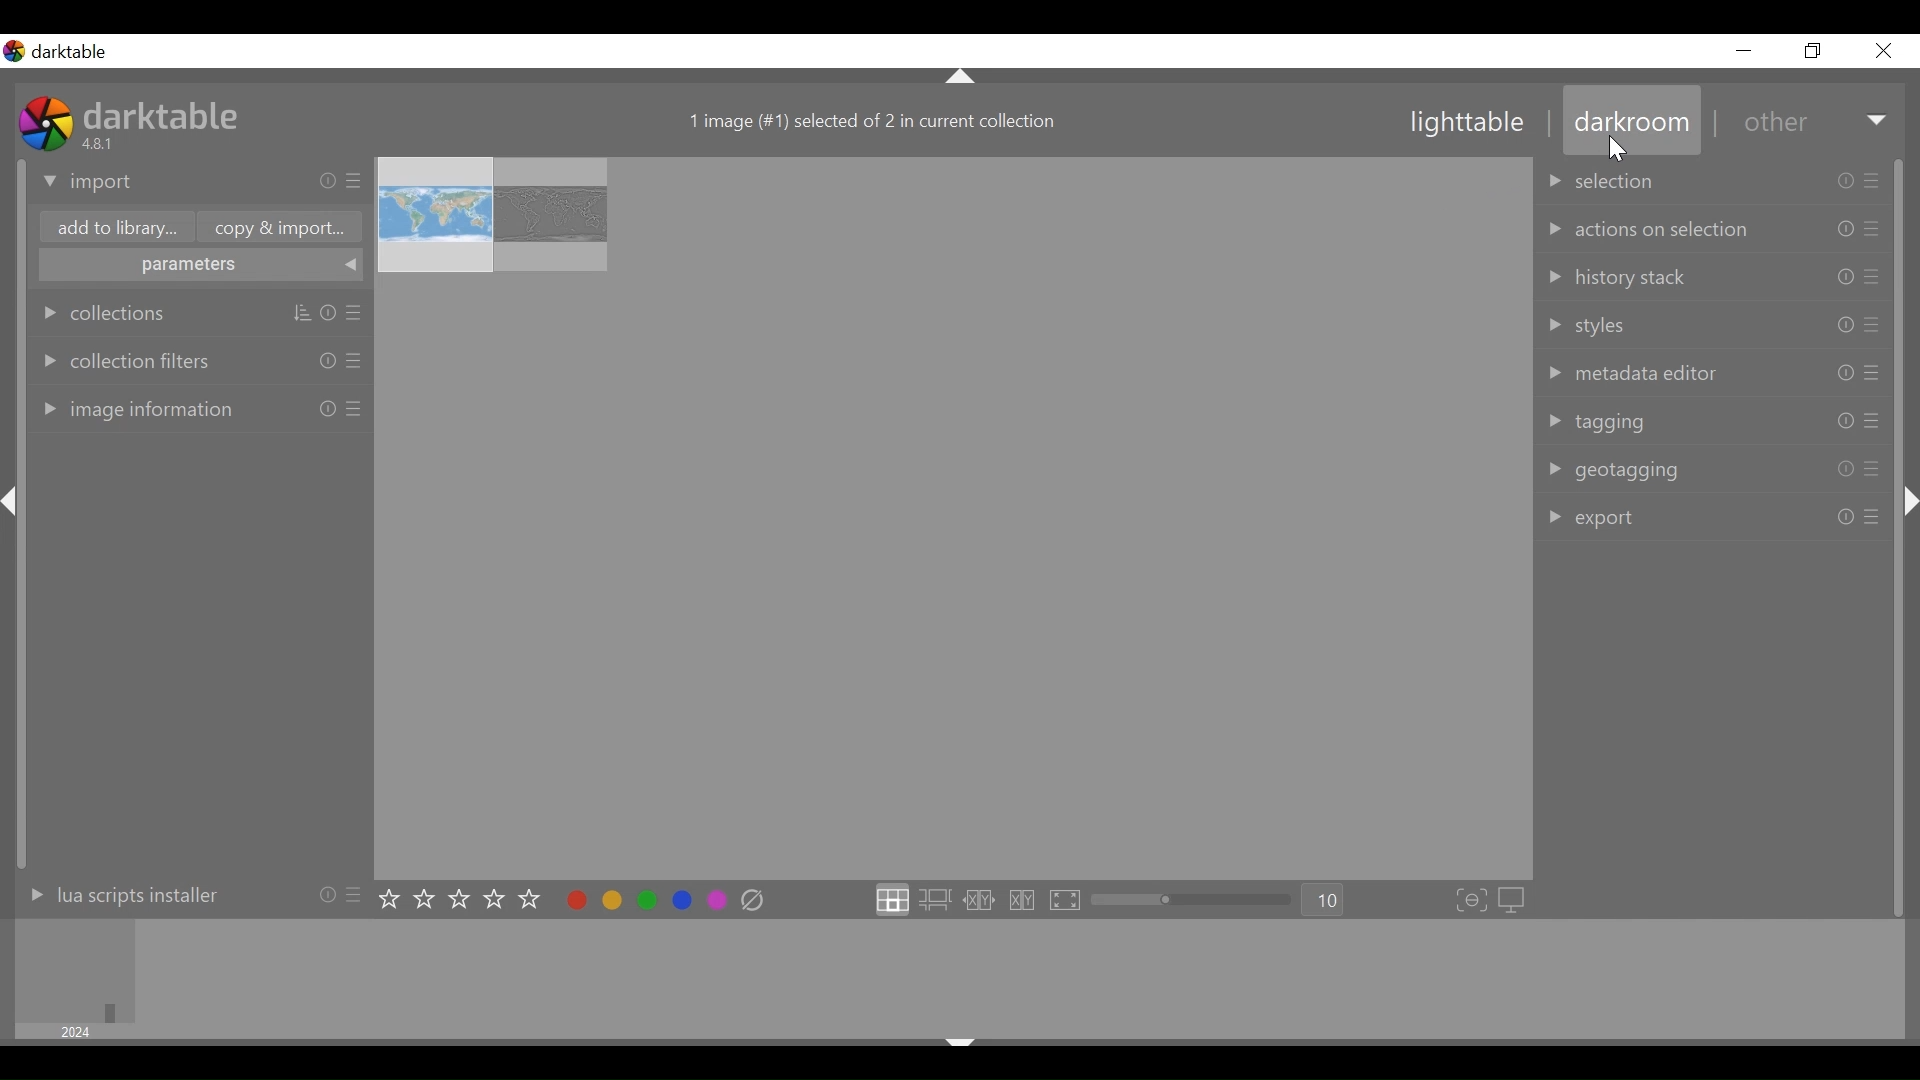 The height and width of the screenshot is (1080, 1920). I want to click on Darktable logo, so click(59, 52).